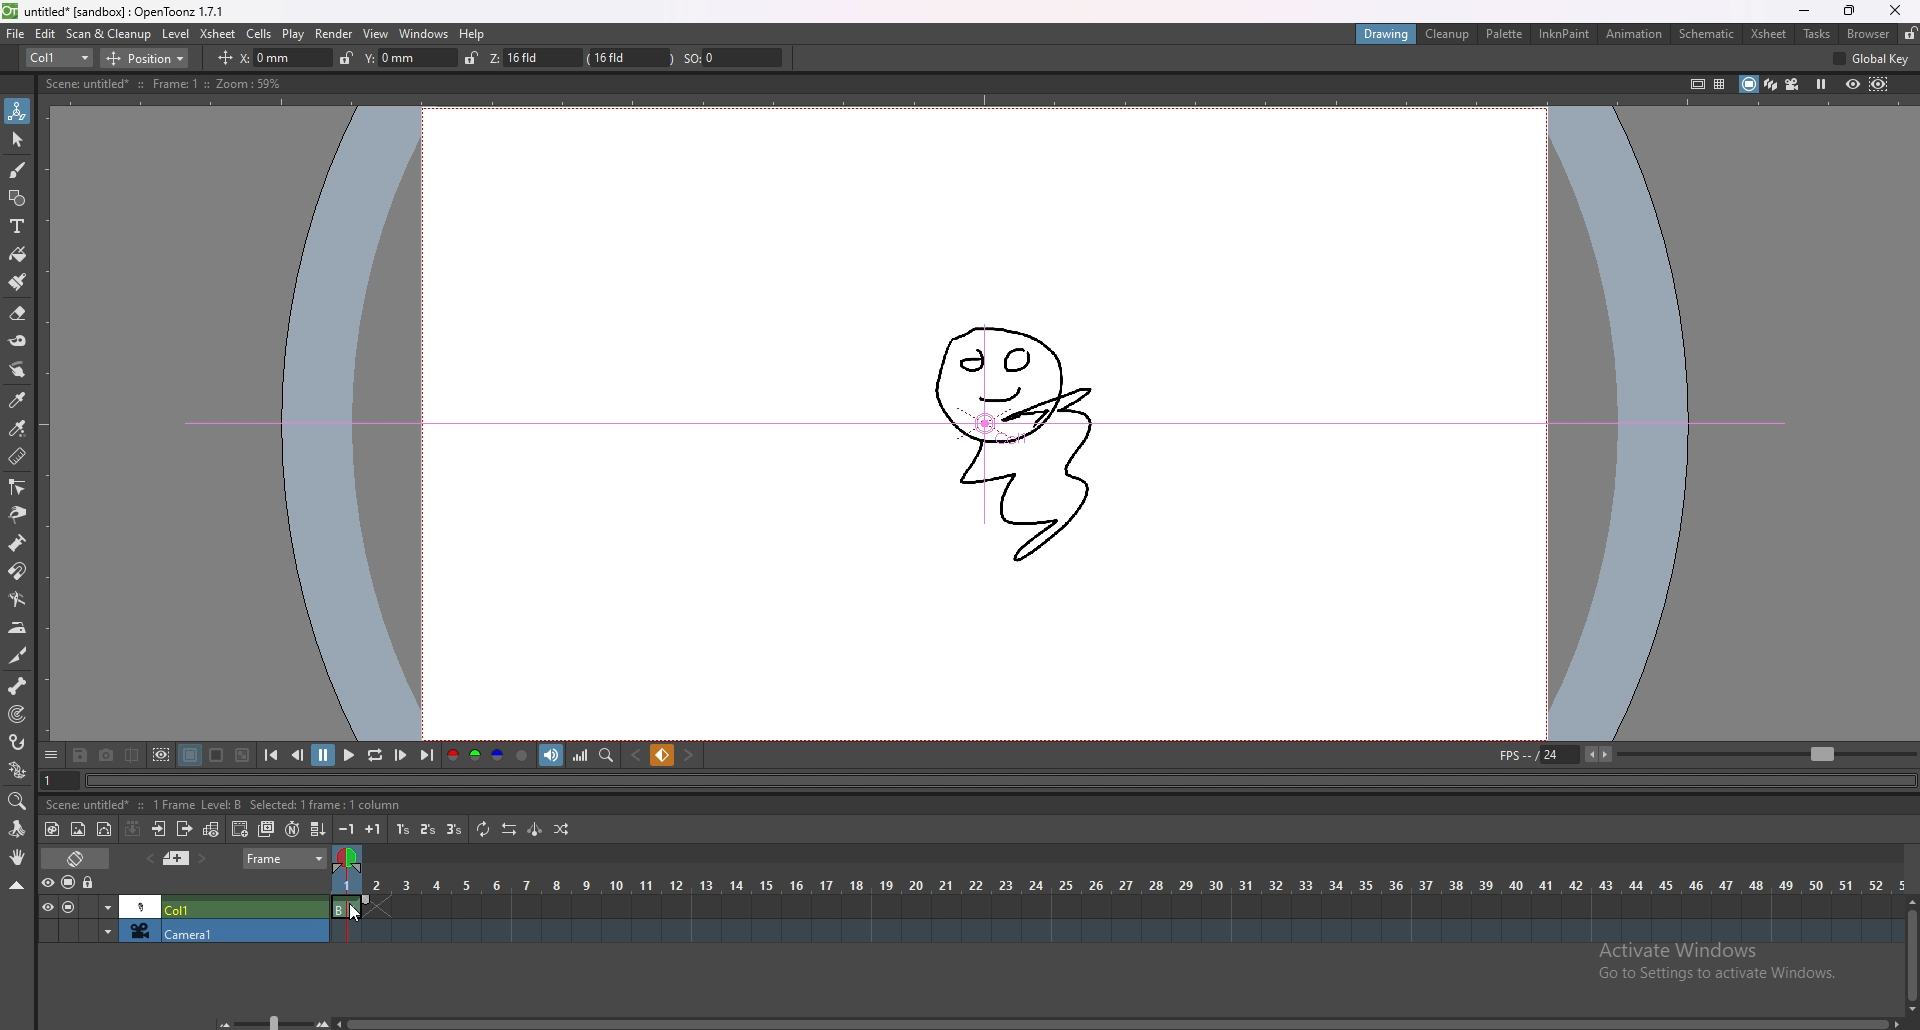  I want to click on column 1, so click(181, 906).